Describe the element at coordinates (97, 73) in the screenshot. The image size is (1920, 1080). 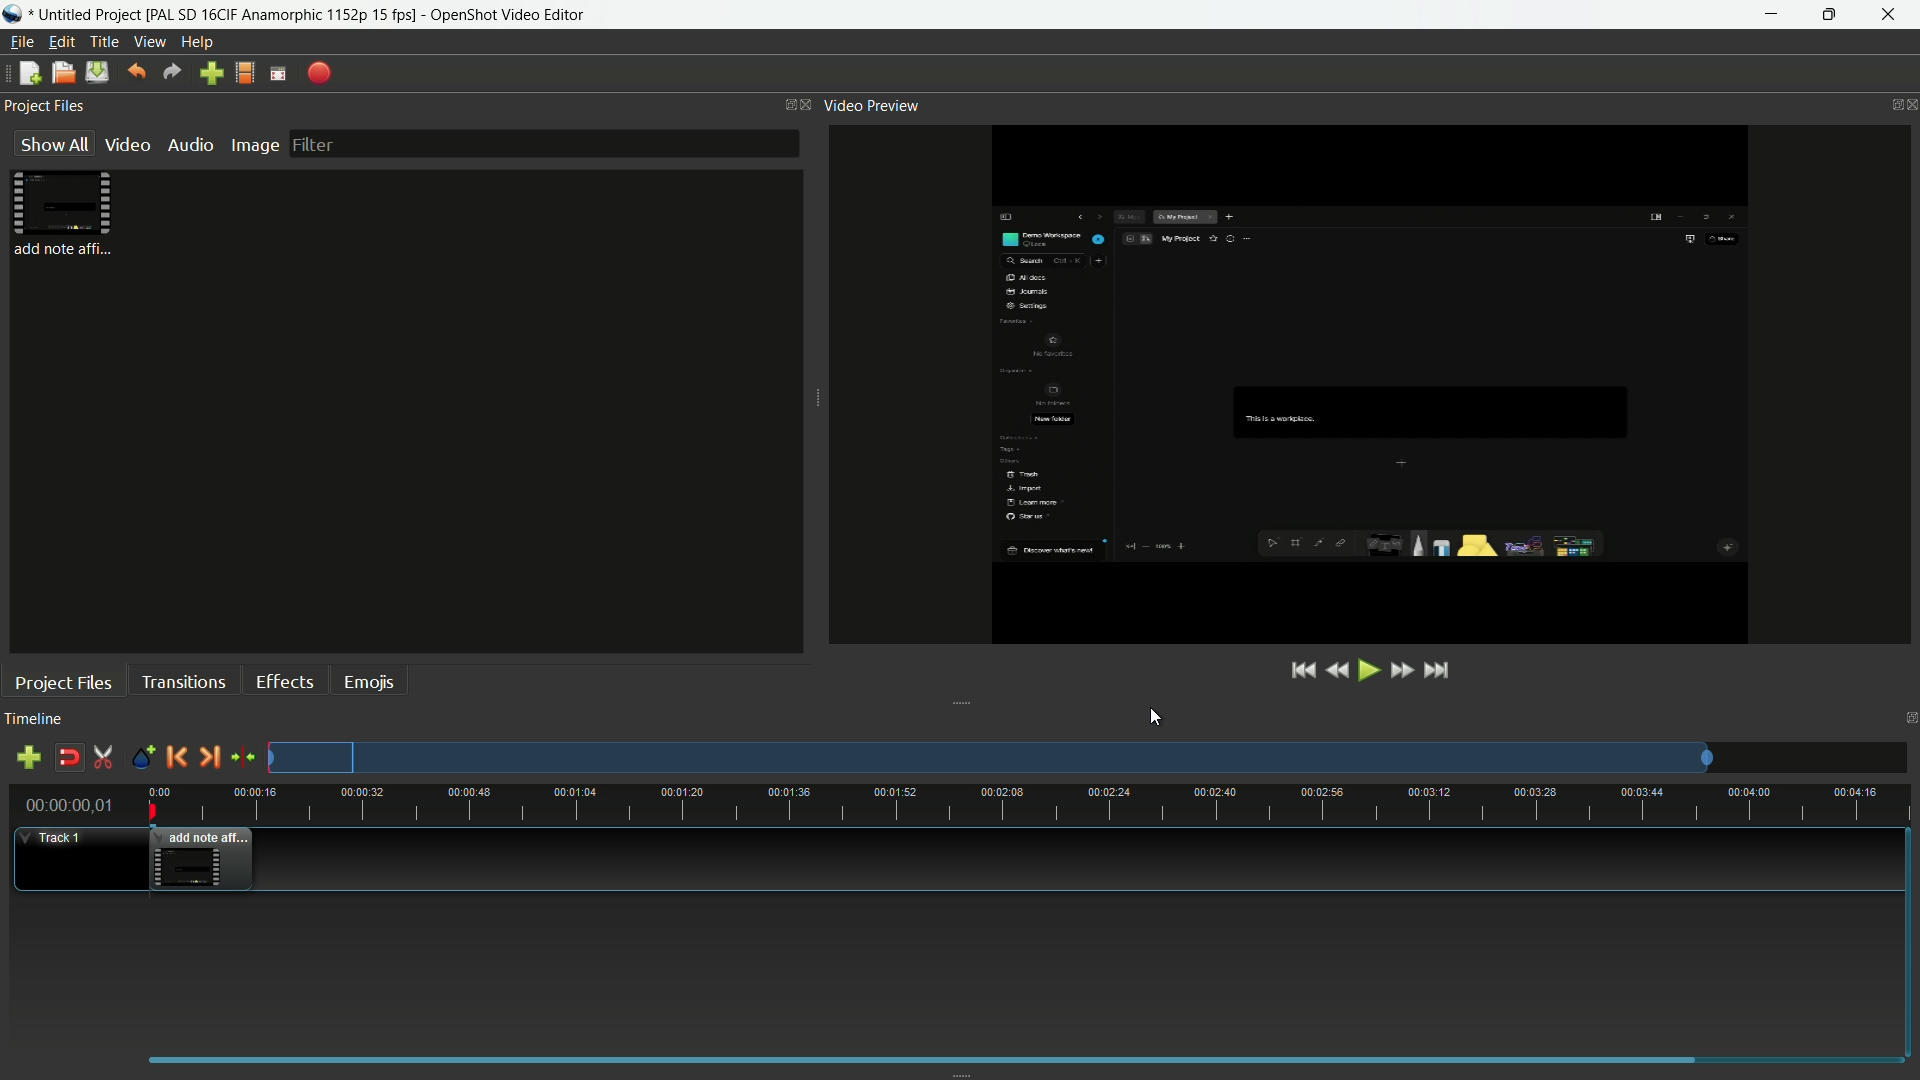
I see `save file` at that location.